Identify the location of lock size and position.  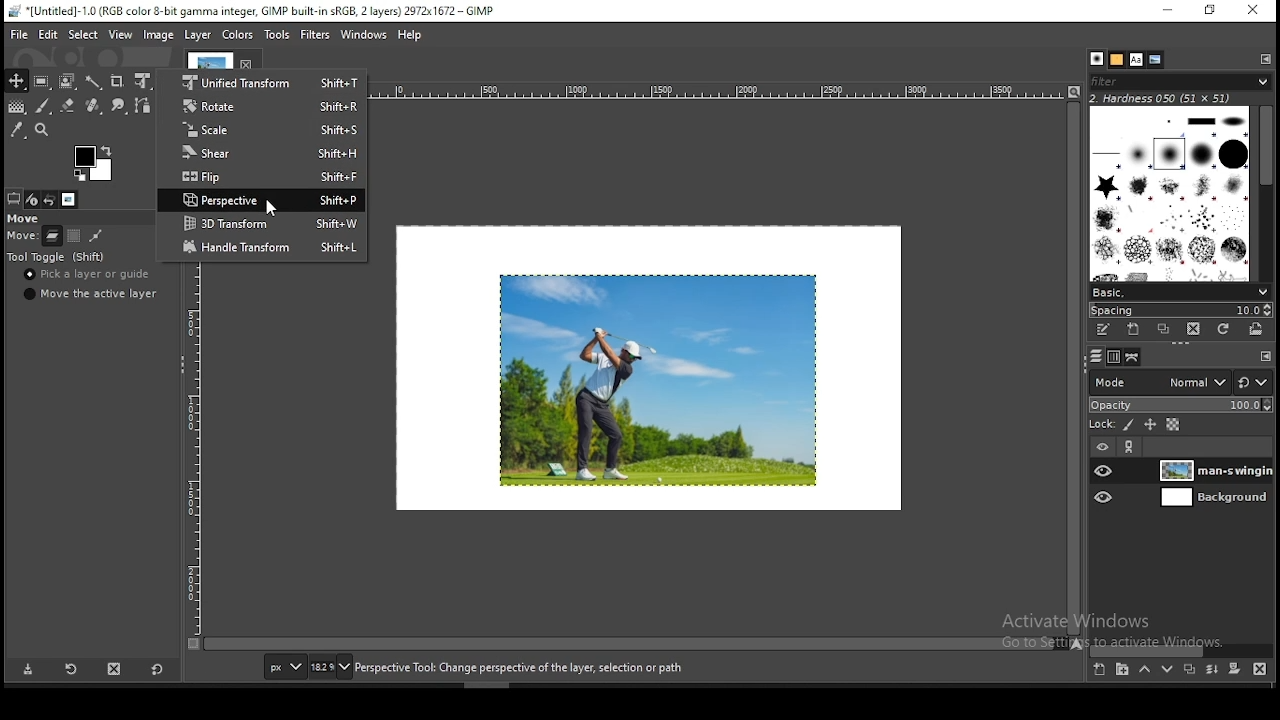
(1148, 425).